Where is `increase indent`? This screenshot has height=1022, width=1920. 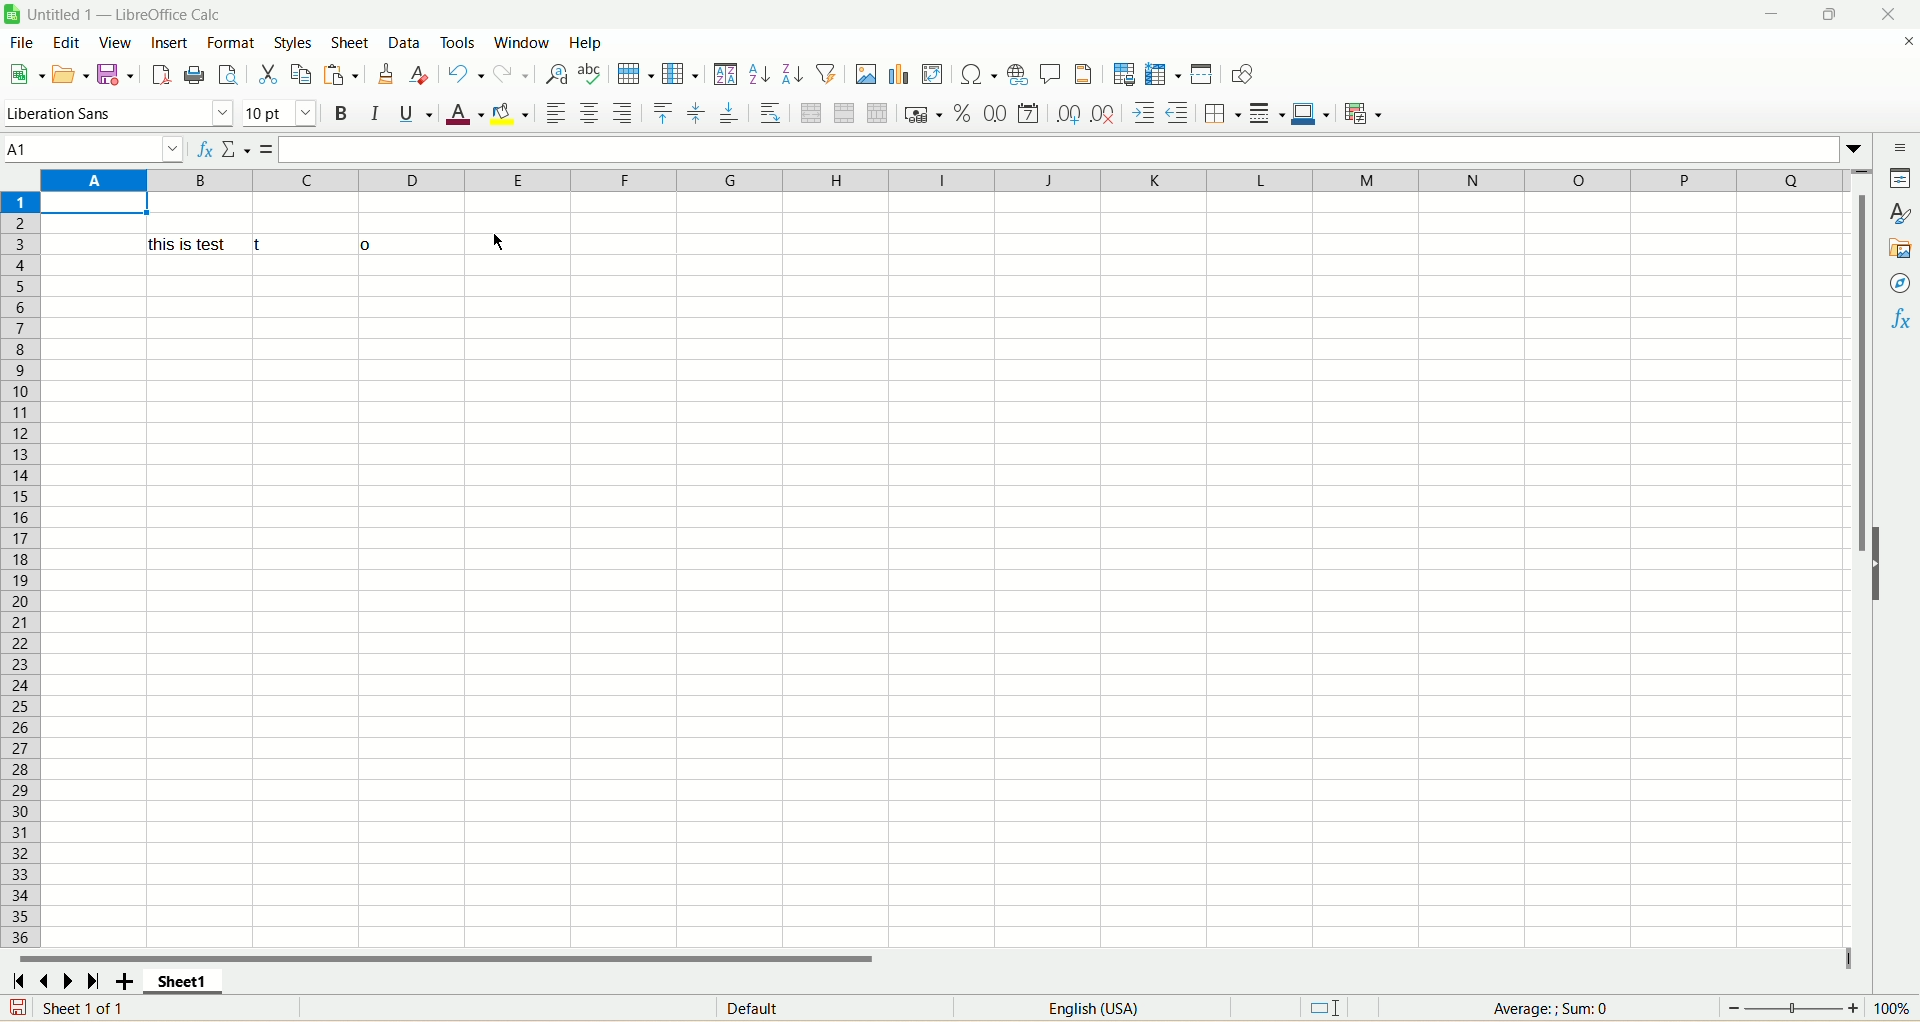
increase indent is located at coordinates (1145, 114).